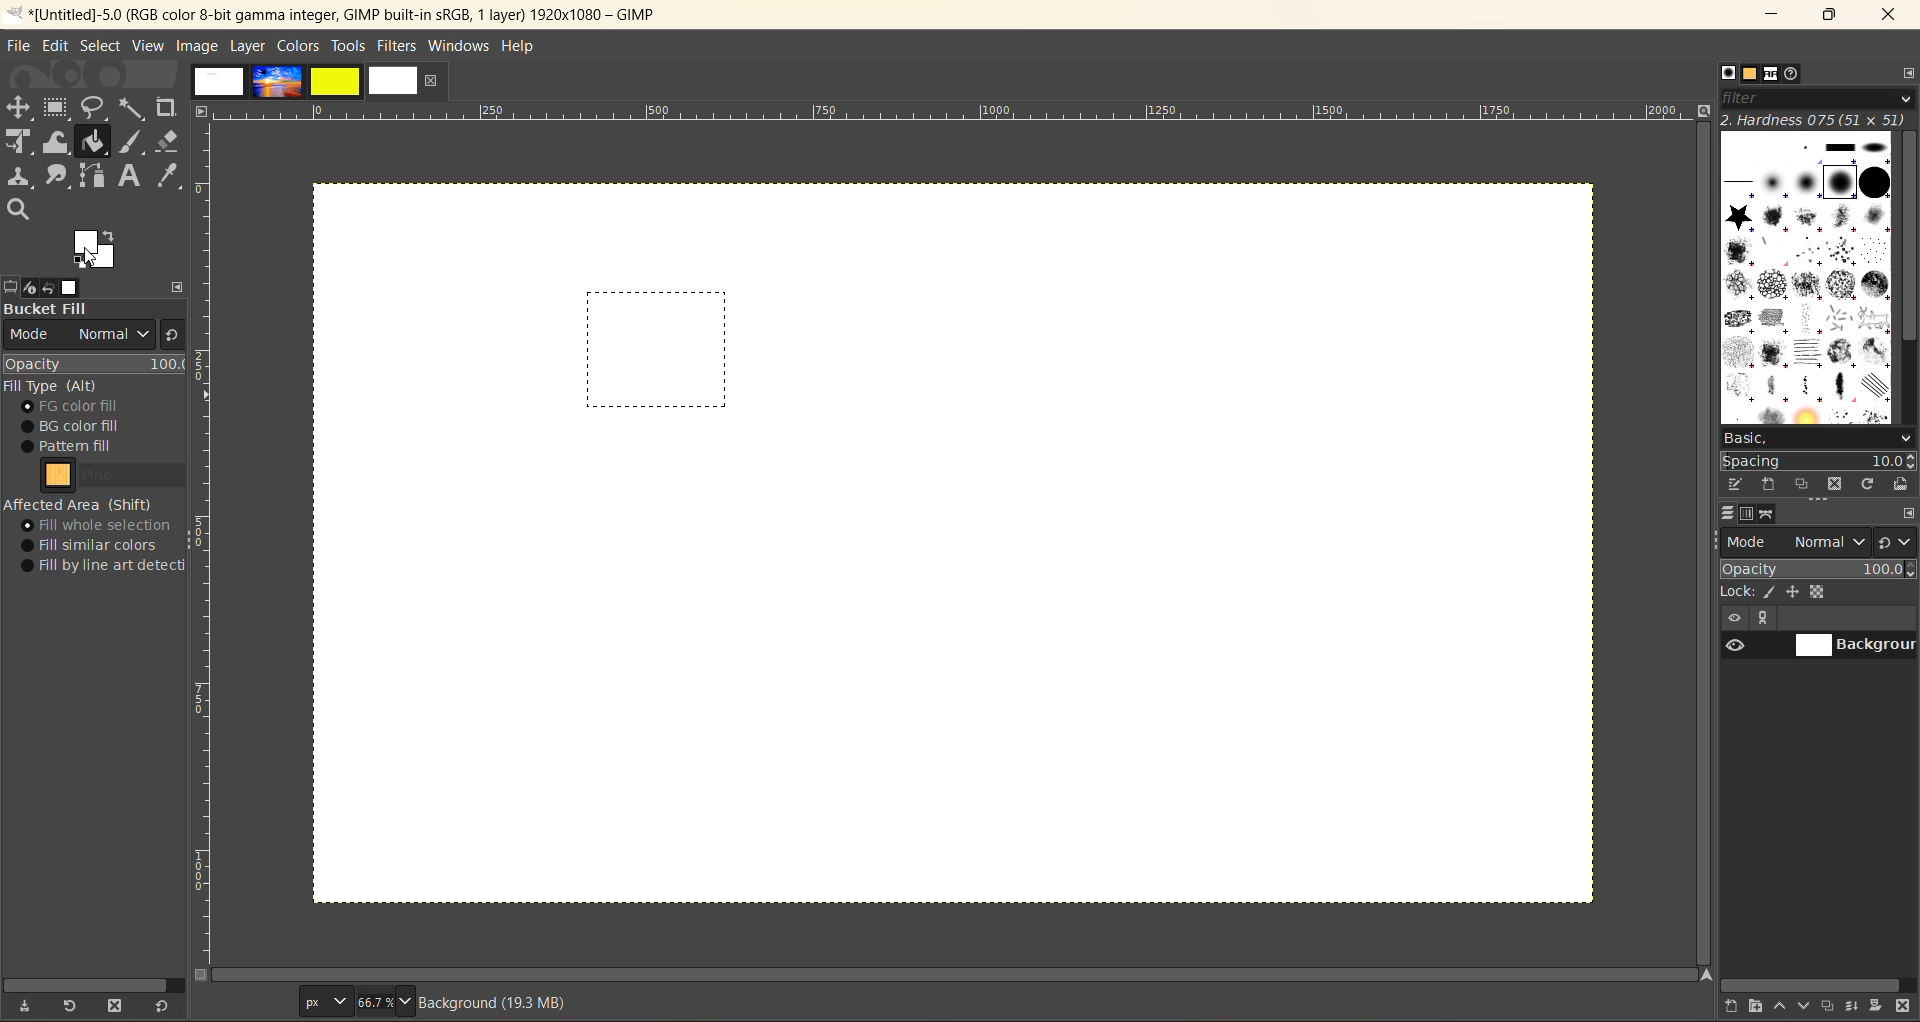 This screenshot has height=1022, width=1920. What do you see at coordinates (93, 257) in the screenshot?
I see `cursor` at bounding box center [93, 257].